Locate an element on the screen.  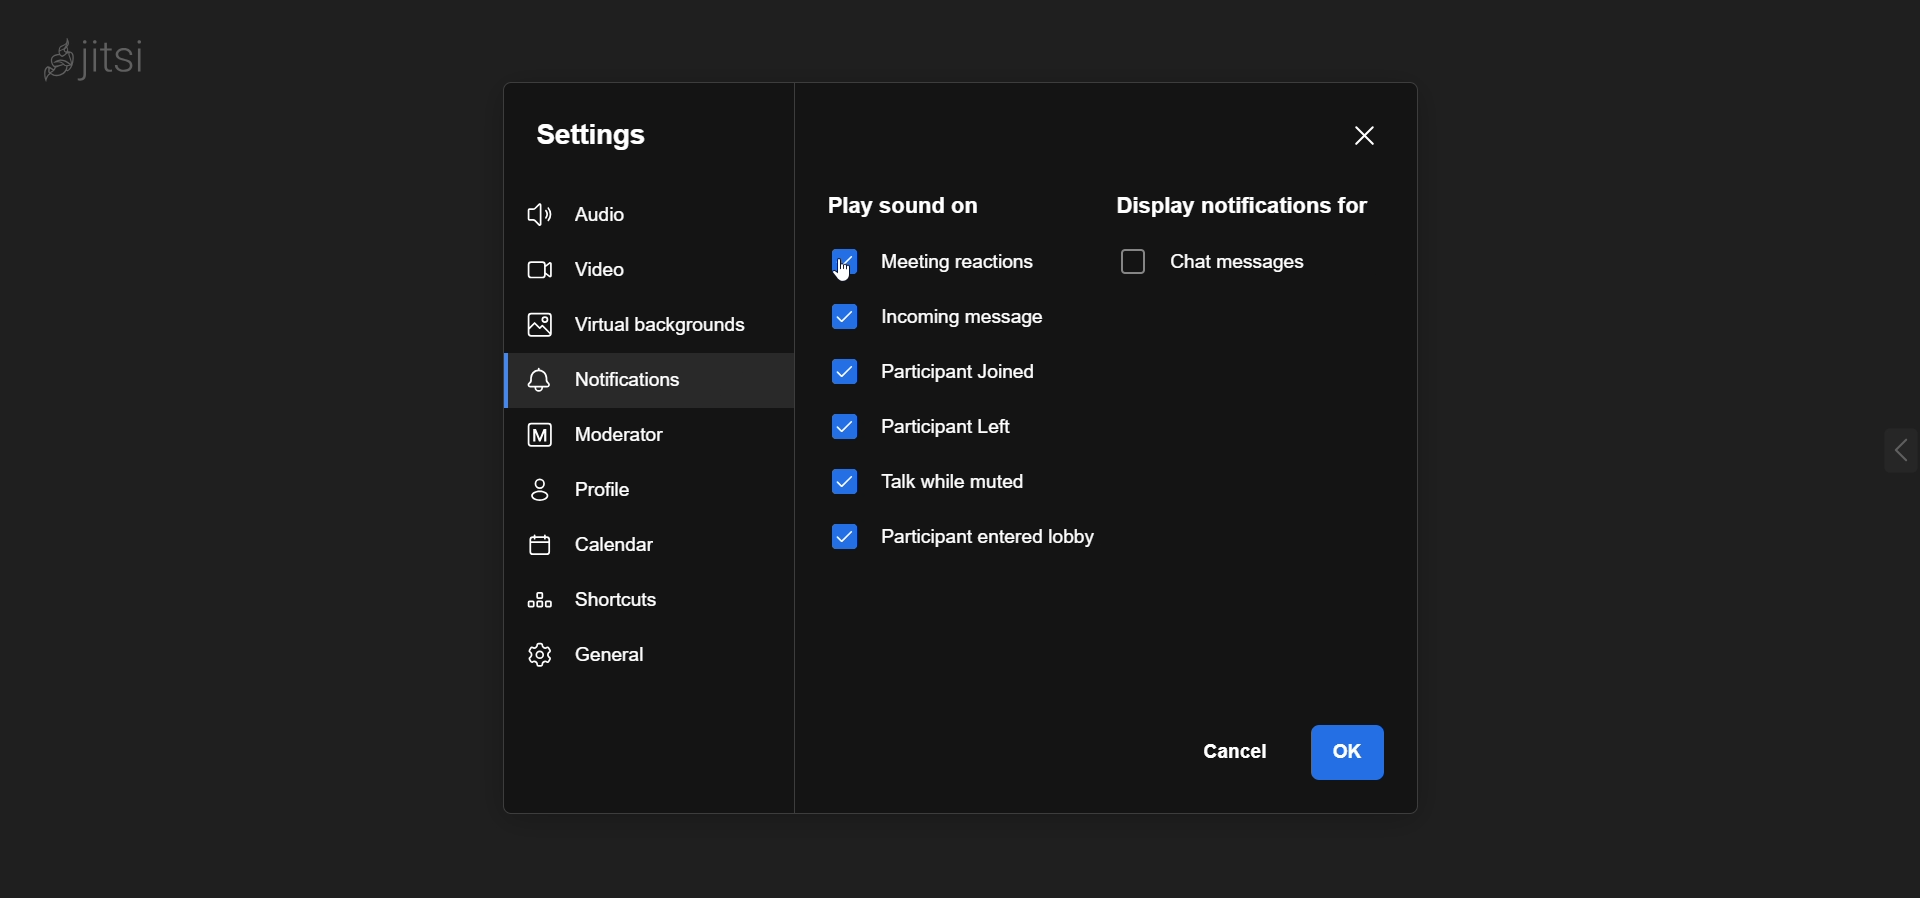
general is located at coordinates (592, 654).